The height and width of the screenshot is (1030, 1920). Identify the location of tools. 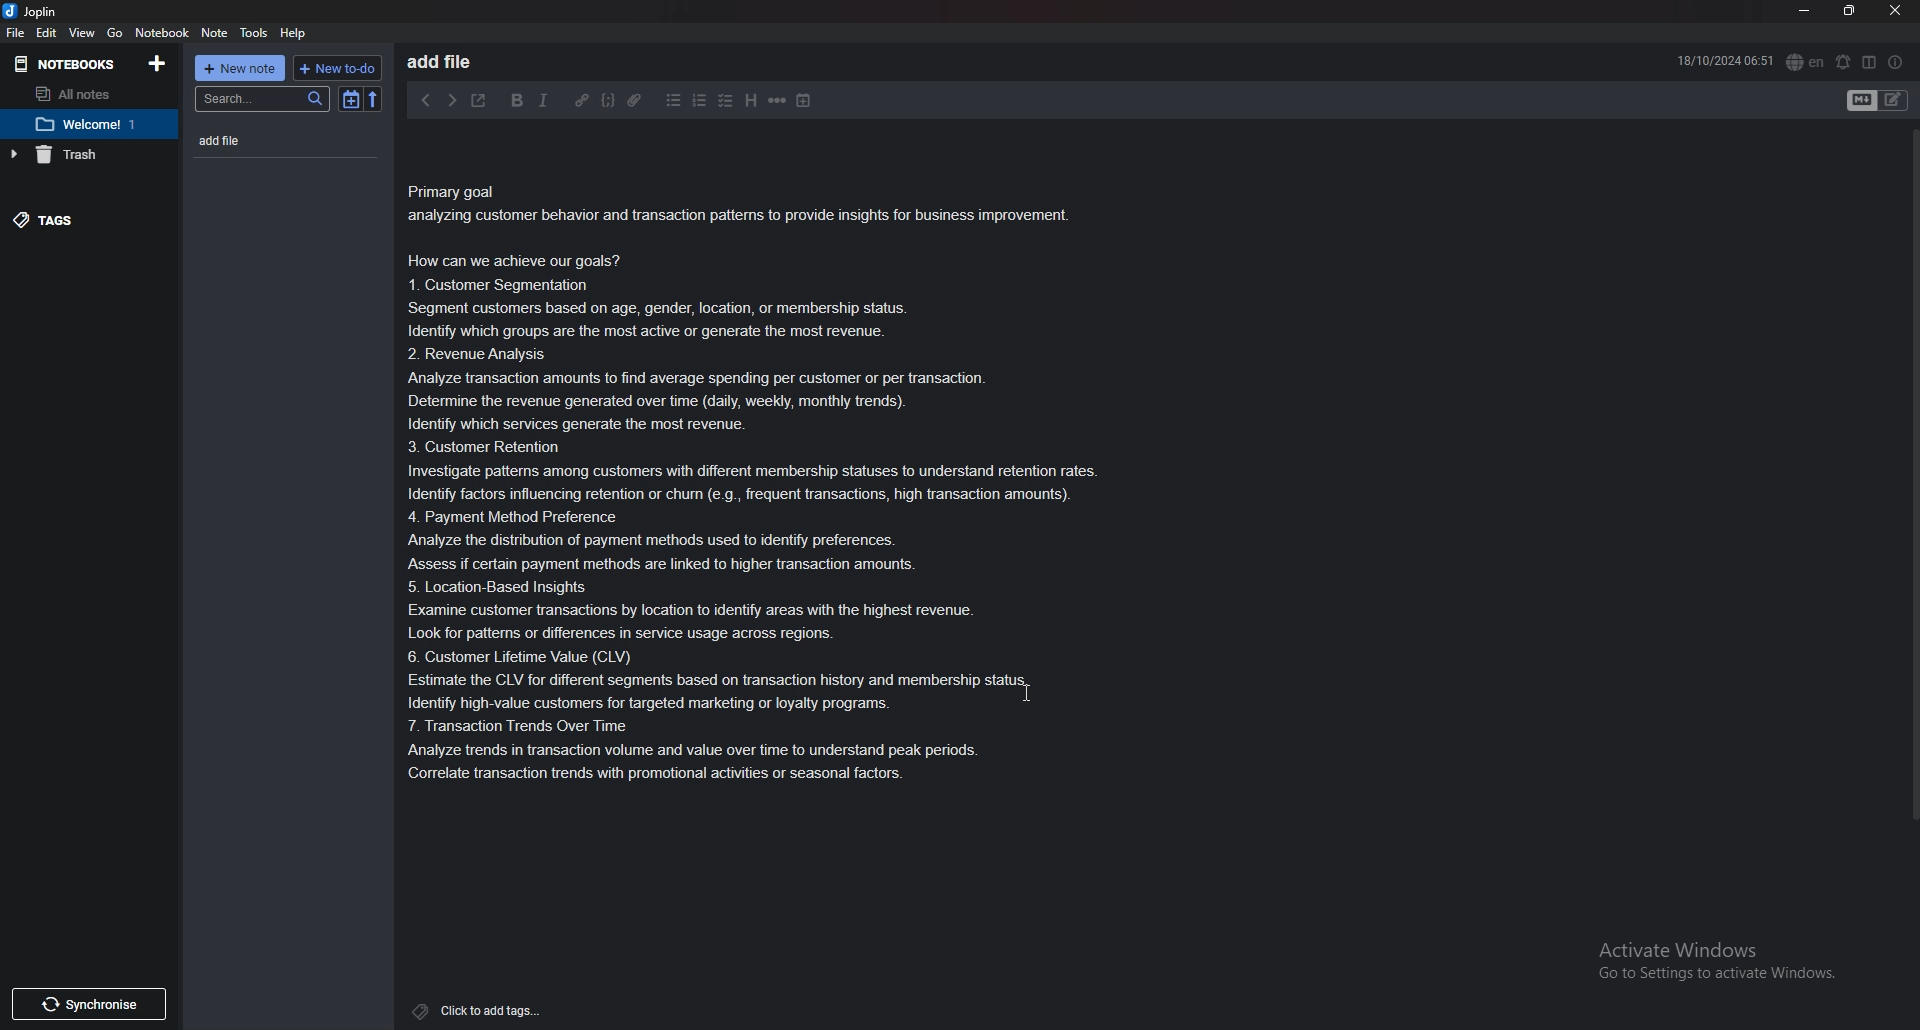
(255, 34).